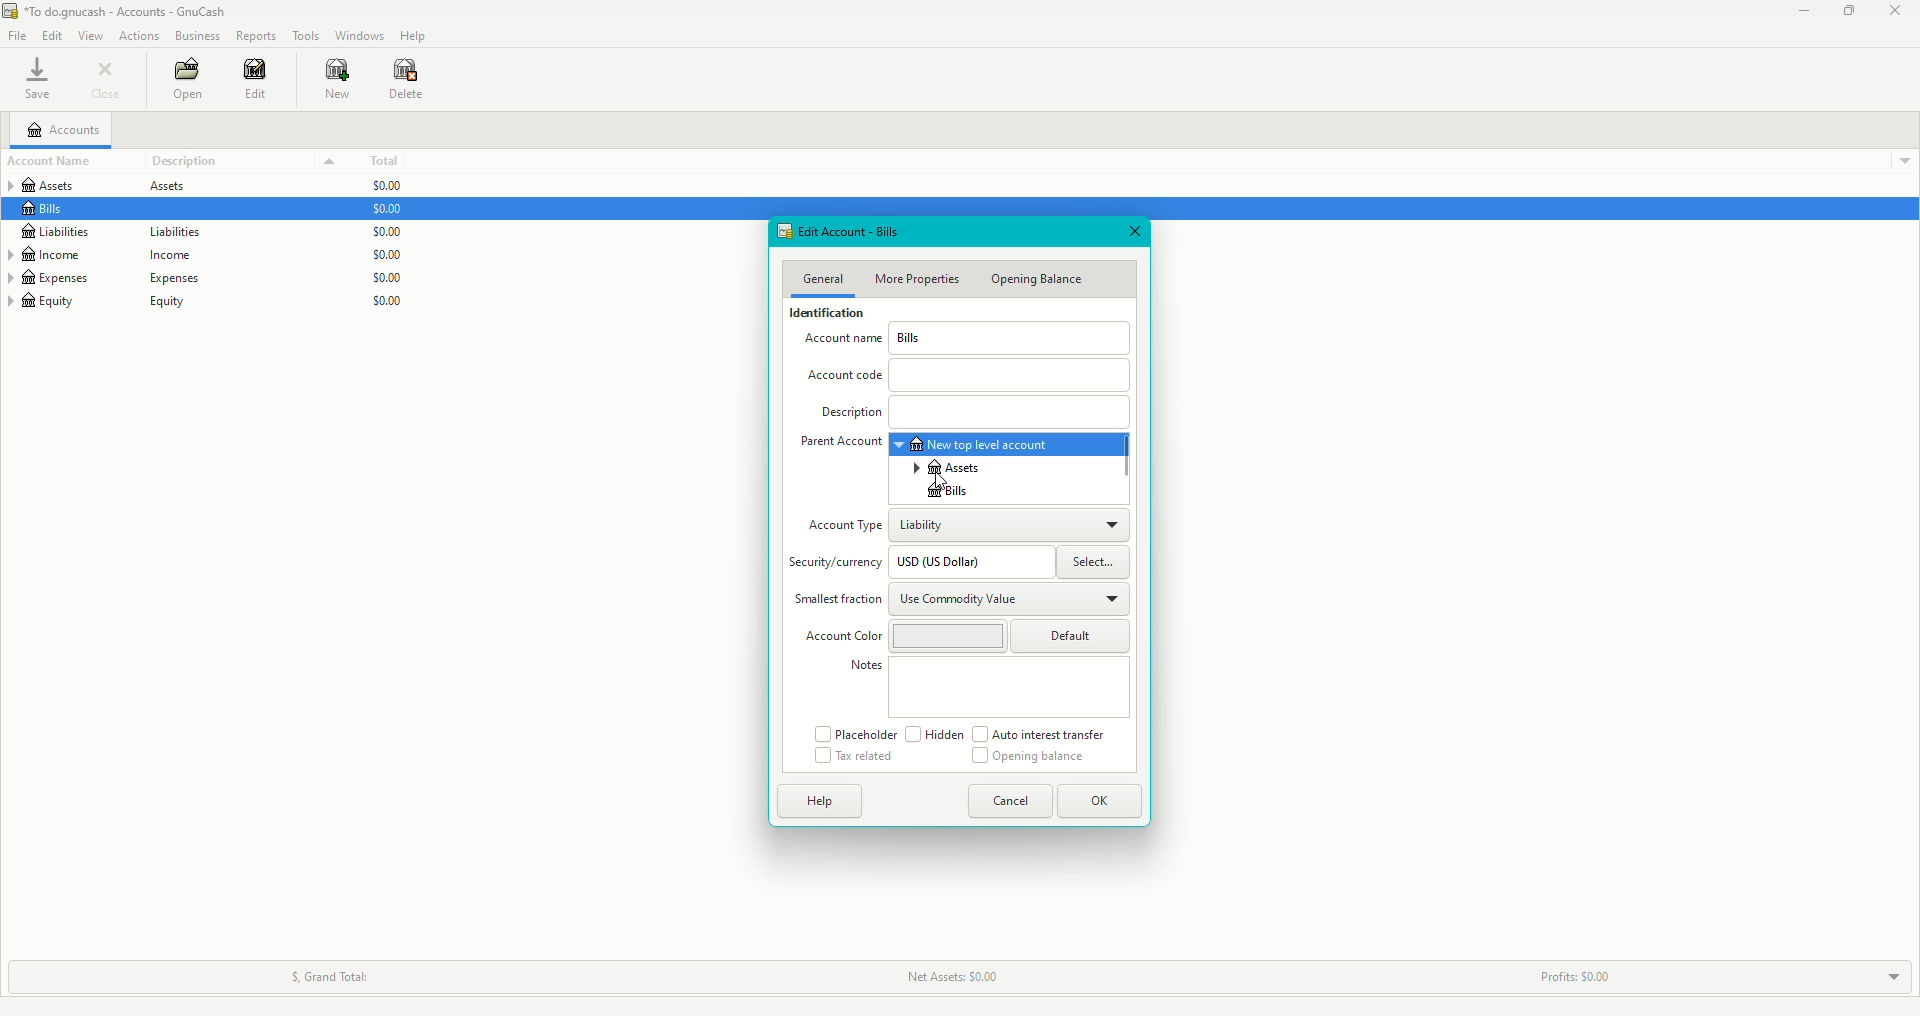  What do you see at coordinates (414, 37) in the screenshot?
I see `Help` at bounding box center [414, 37].